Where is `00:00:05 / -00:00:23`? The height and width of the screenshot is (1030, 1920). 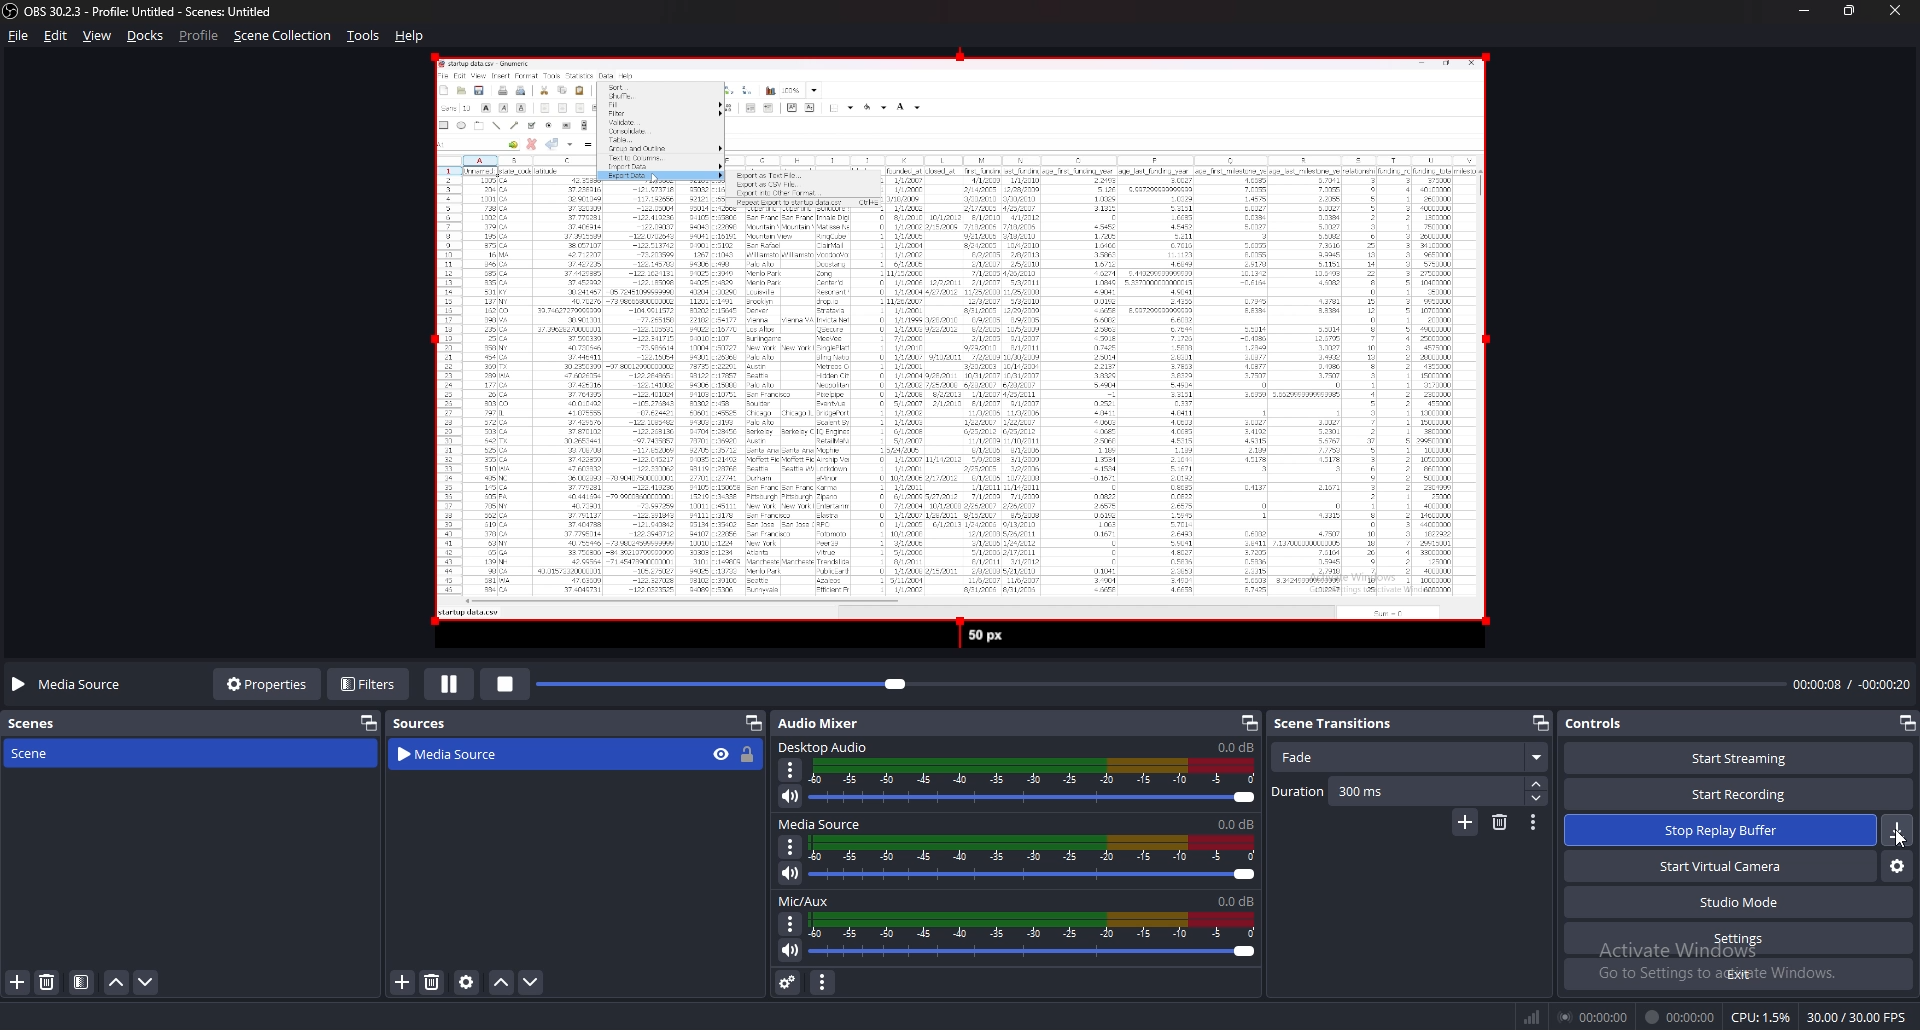 00:00:05 / -00:00:23 is located at coordinates (1851, 684).